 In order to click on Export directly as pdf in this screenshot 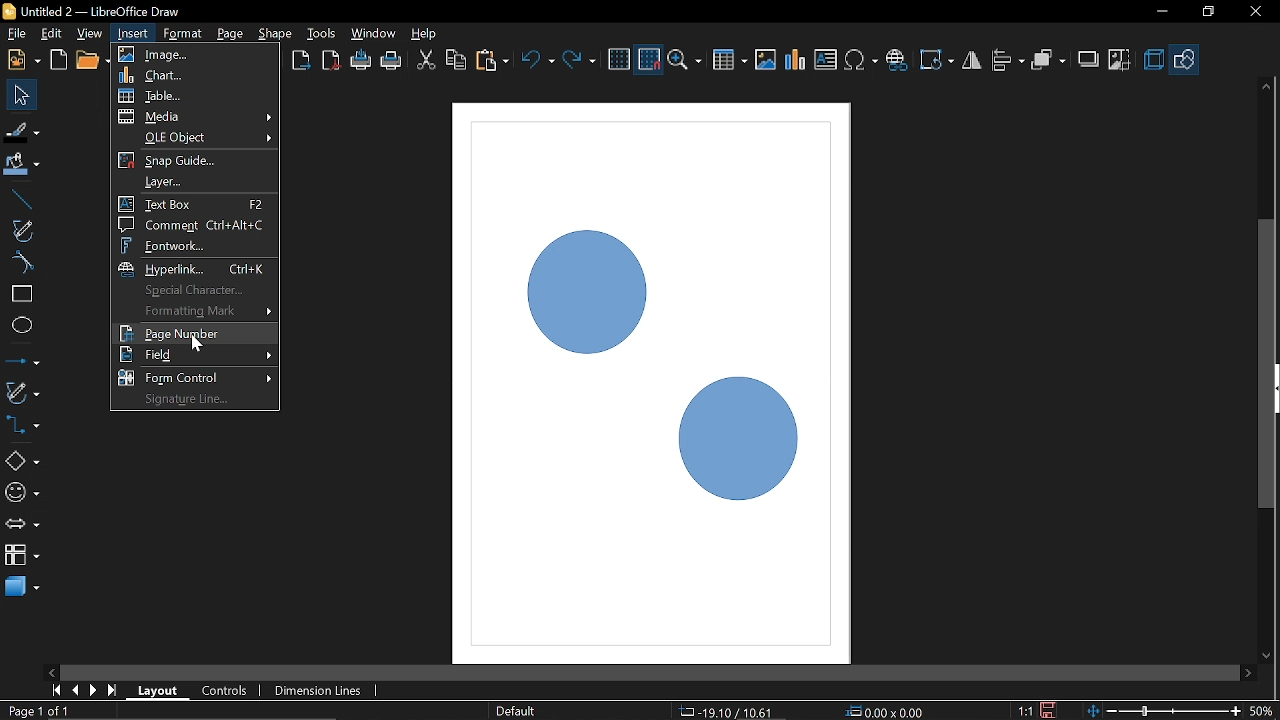, I will do `click(332, 62)`.